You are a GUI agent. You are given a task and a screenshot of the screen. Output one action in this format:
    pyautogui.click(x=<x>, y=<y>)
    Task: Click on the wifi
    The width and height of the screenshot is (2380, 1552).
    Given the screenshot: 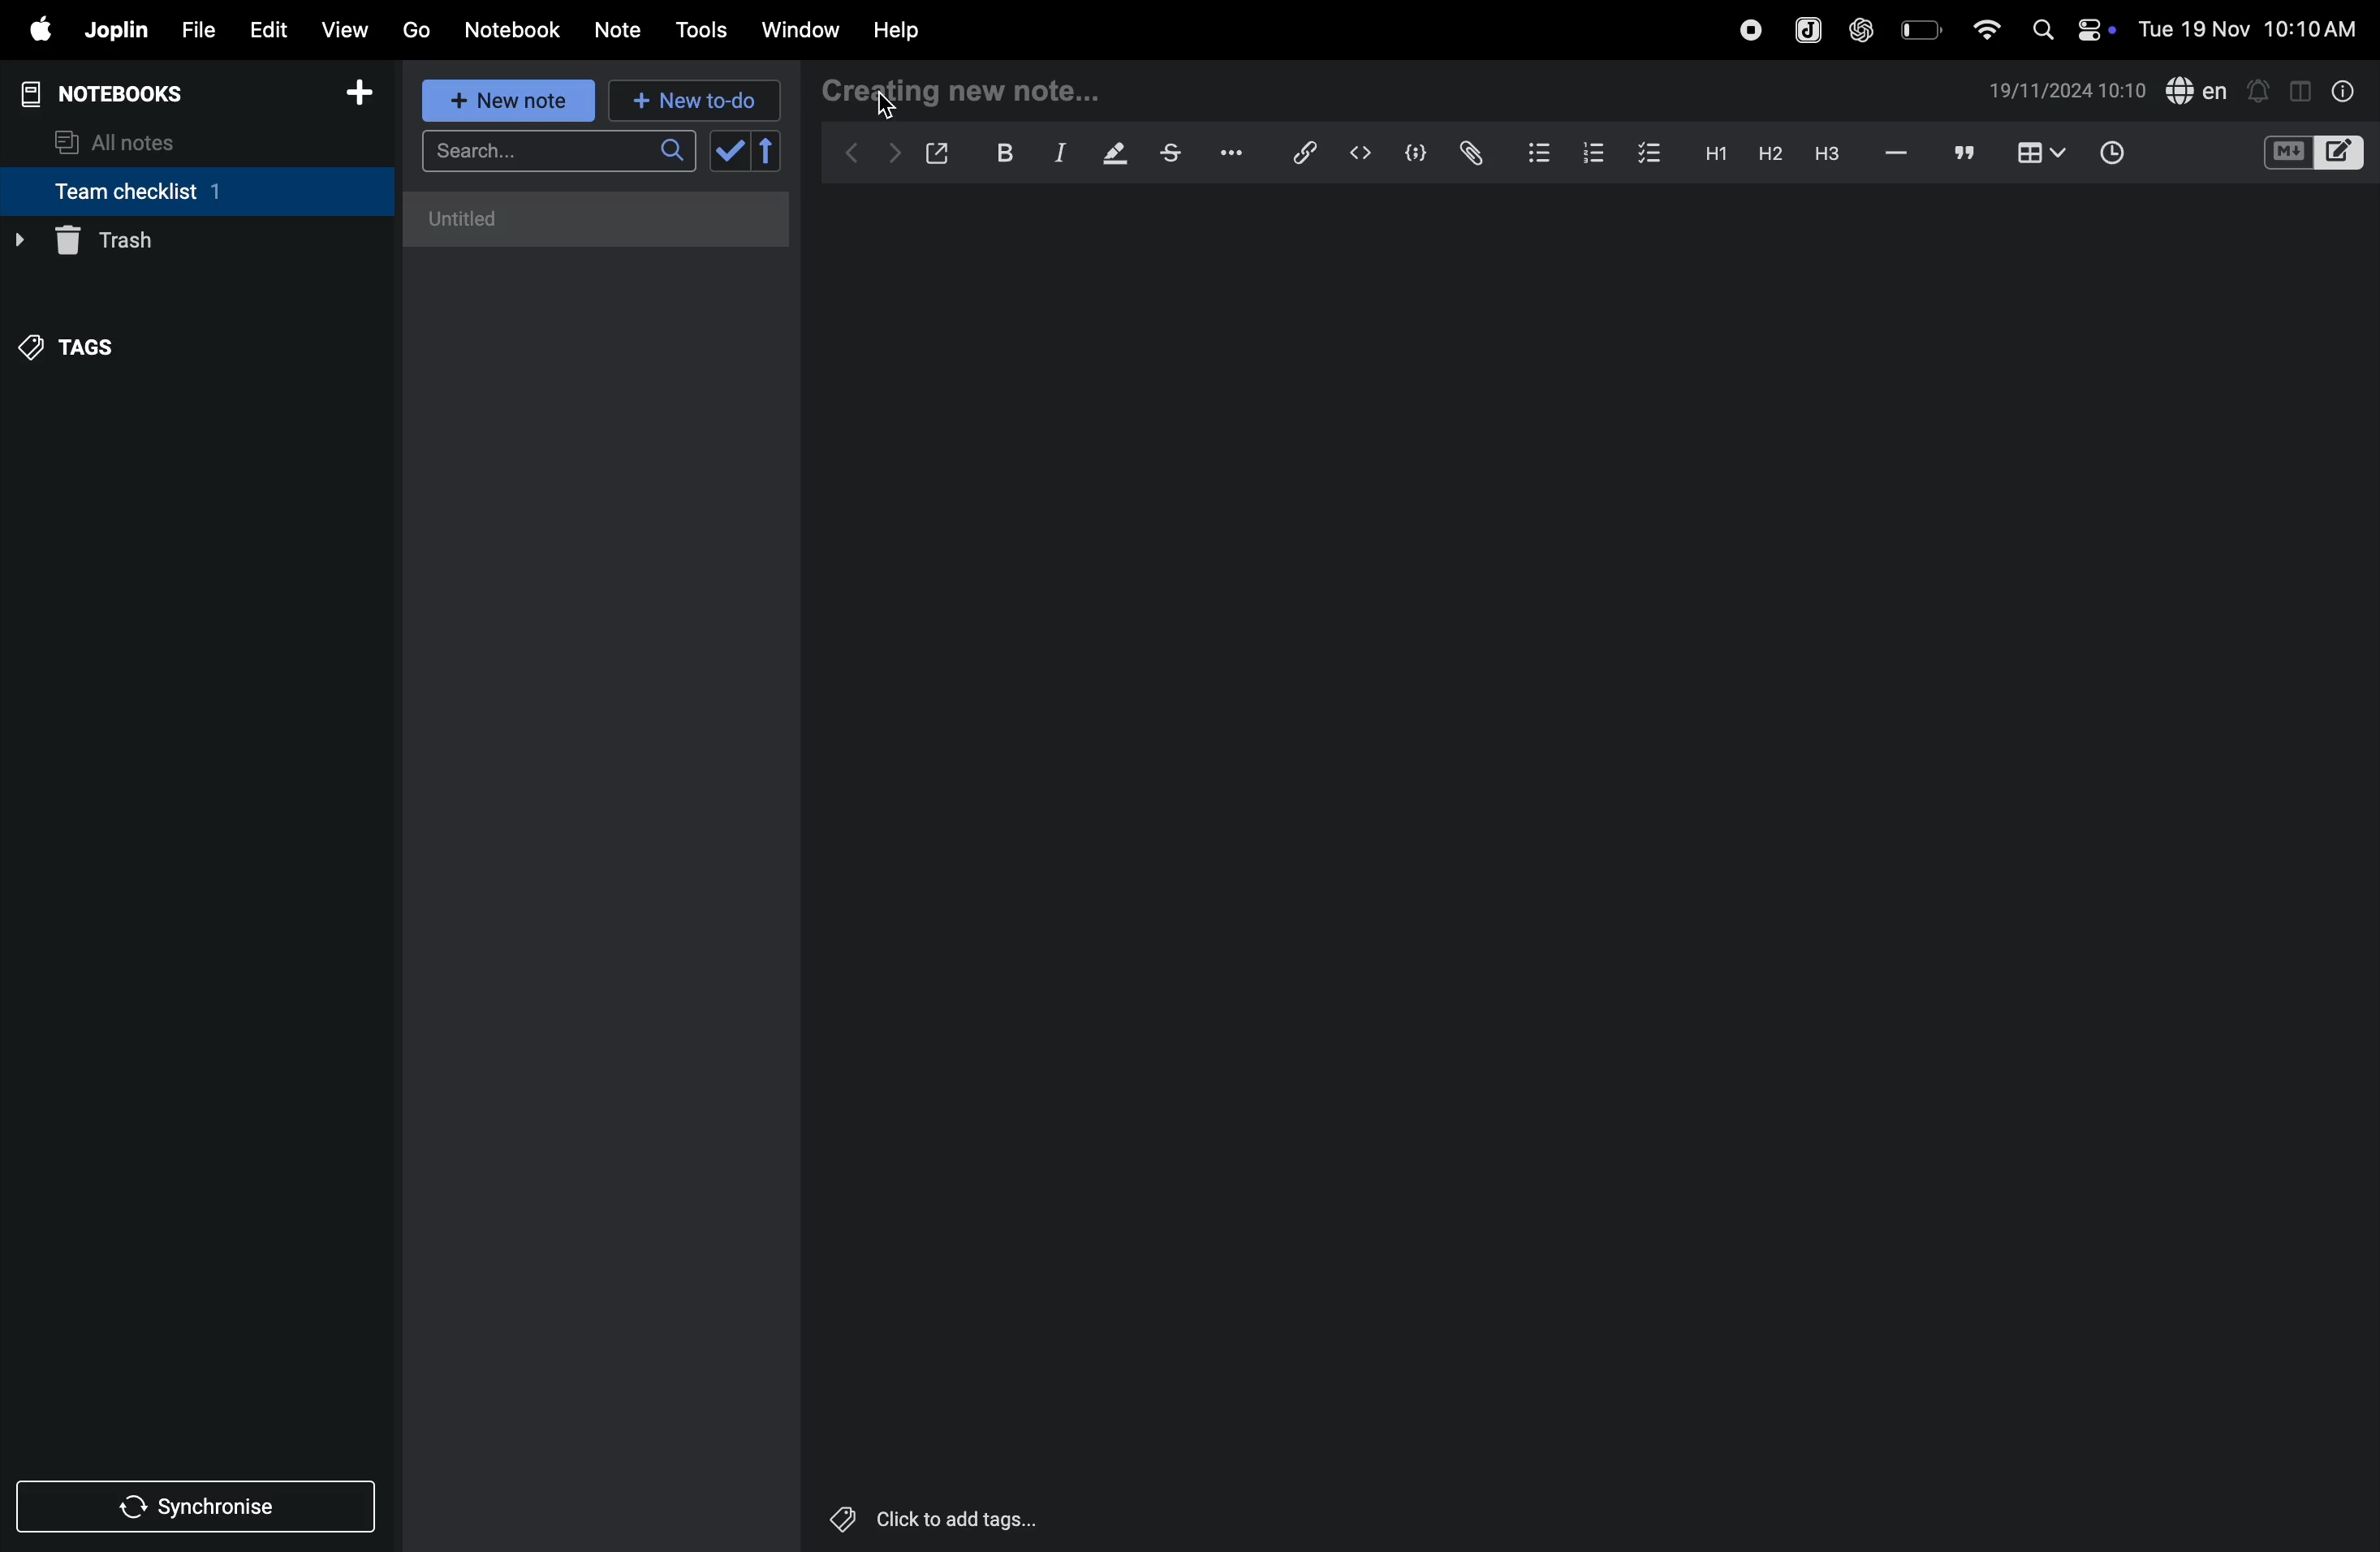 What is the action you would take?
    pyautogui.click(x=1980, y=28)
    